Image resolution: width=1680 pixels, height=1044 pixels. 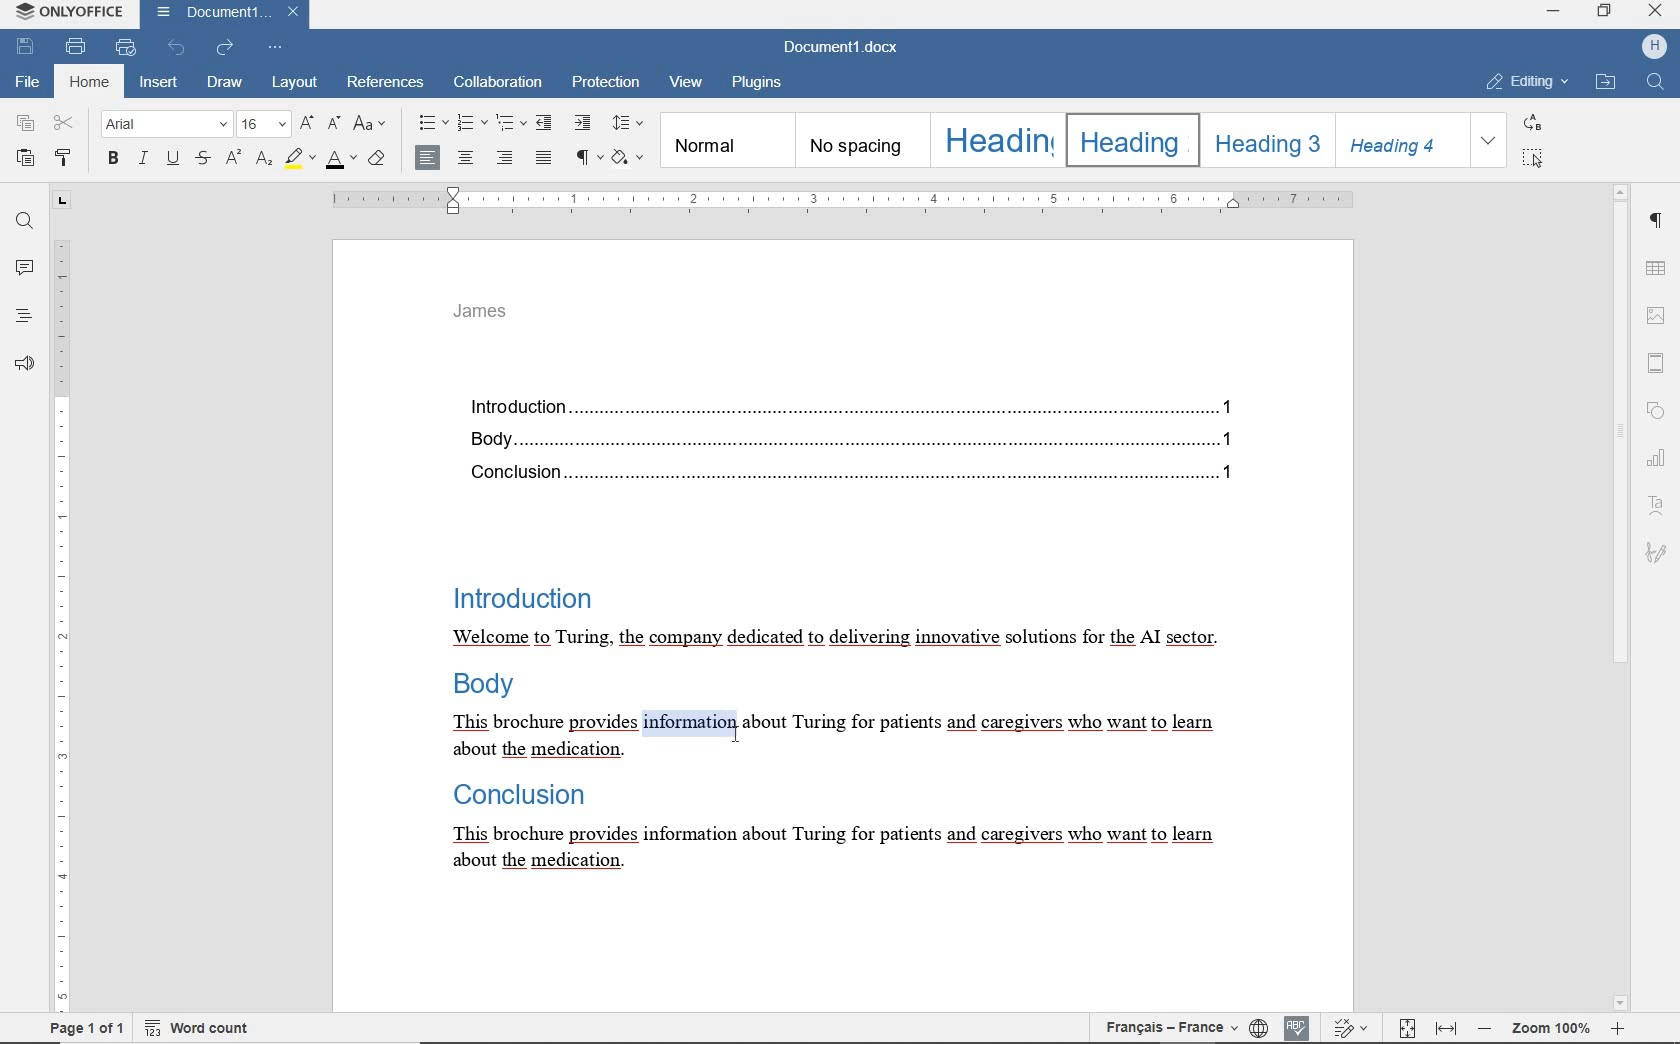 I want to click on This brochure provides information about Turing for patients and caregivers who want to learn
about the medication., so click(x=829, y=849).